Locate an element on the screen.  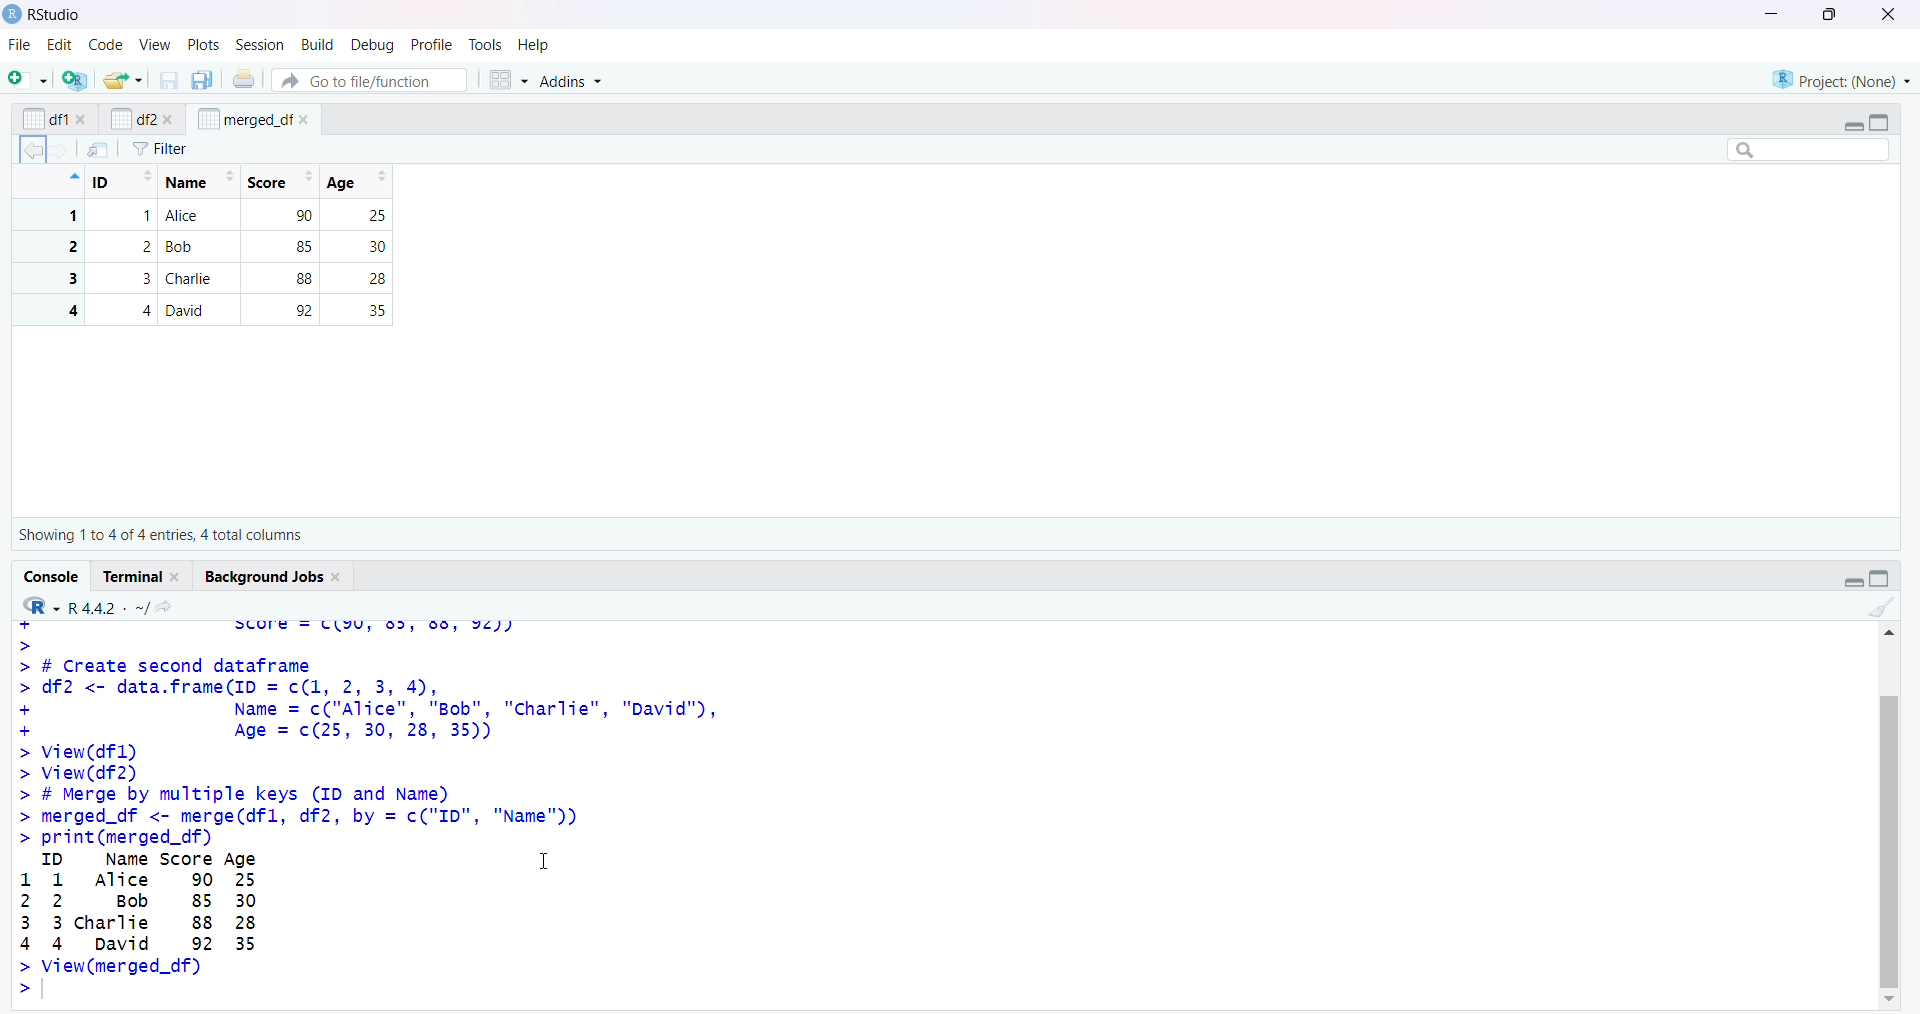
Collapse/expand  is located at coordinates (1852, 127).